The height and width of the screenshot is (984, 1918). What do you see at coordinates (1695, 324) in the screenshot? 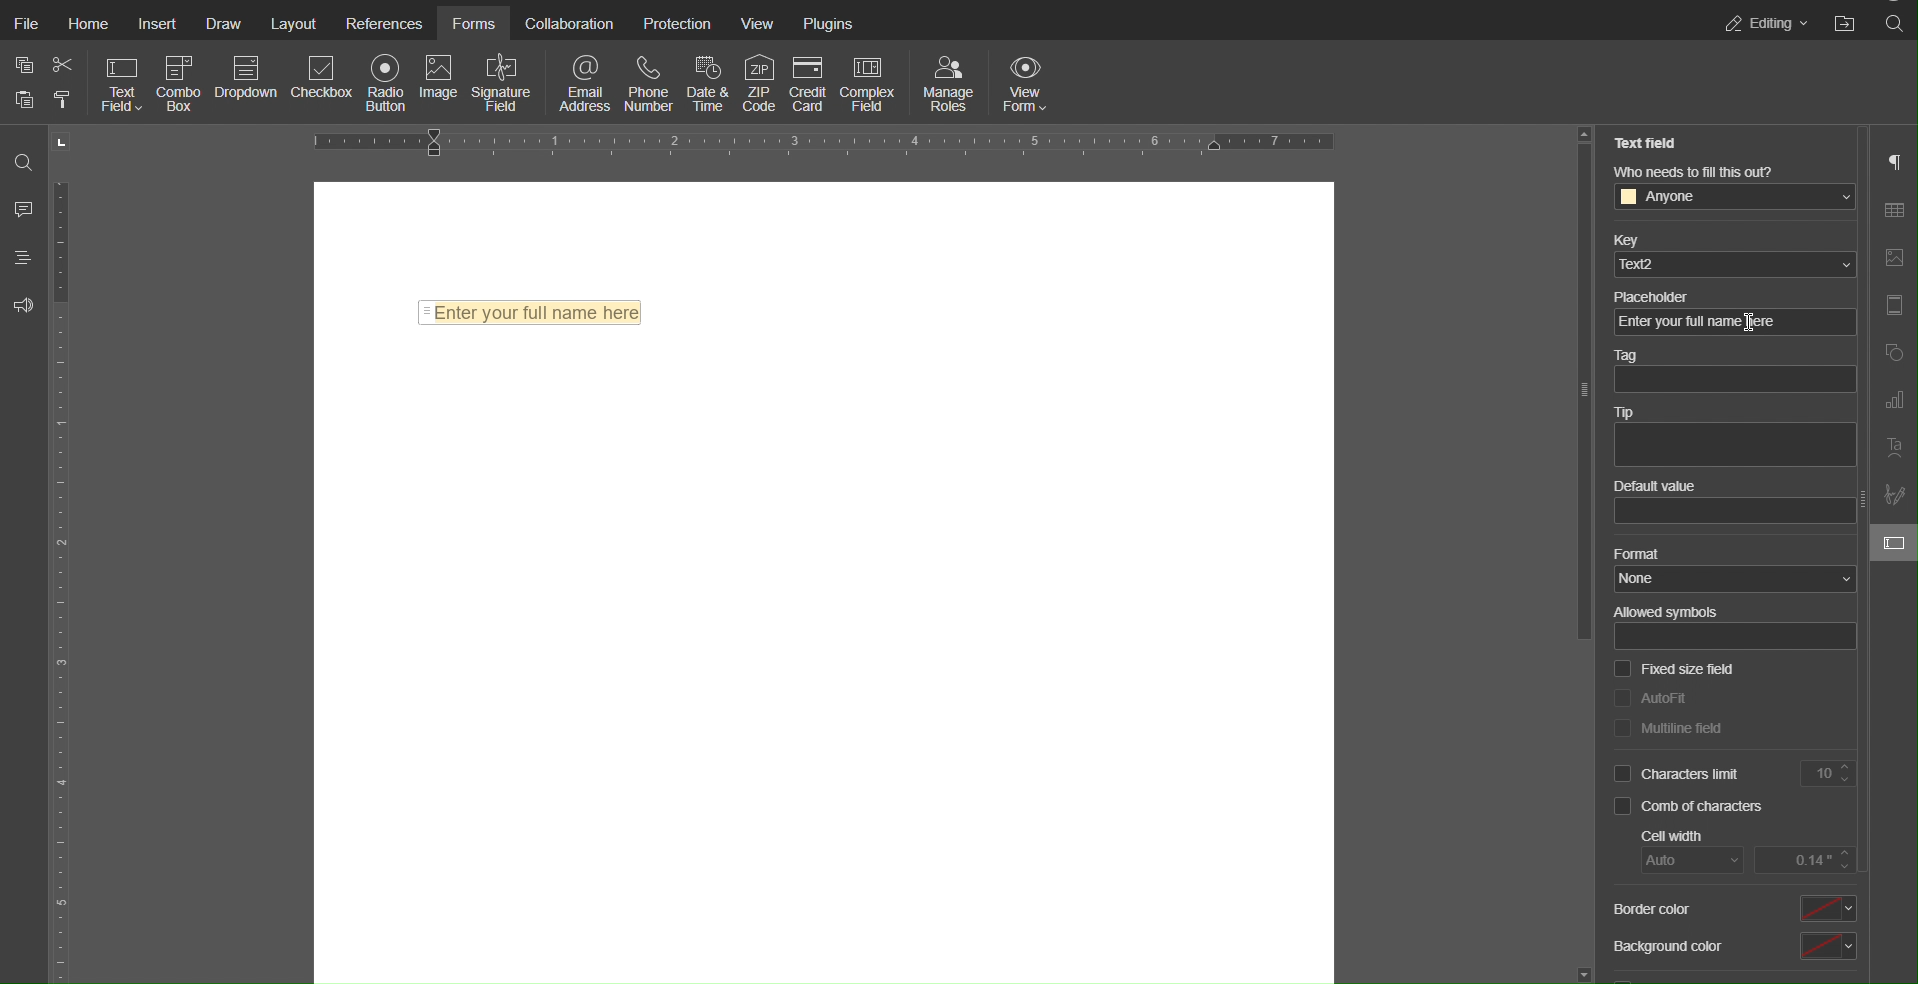
I see `Enter your full name here` at bounding box center [1695, 324].